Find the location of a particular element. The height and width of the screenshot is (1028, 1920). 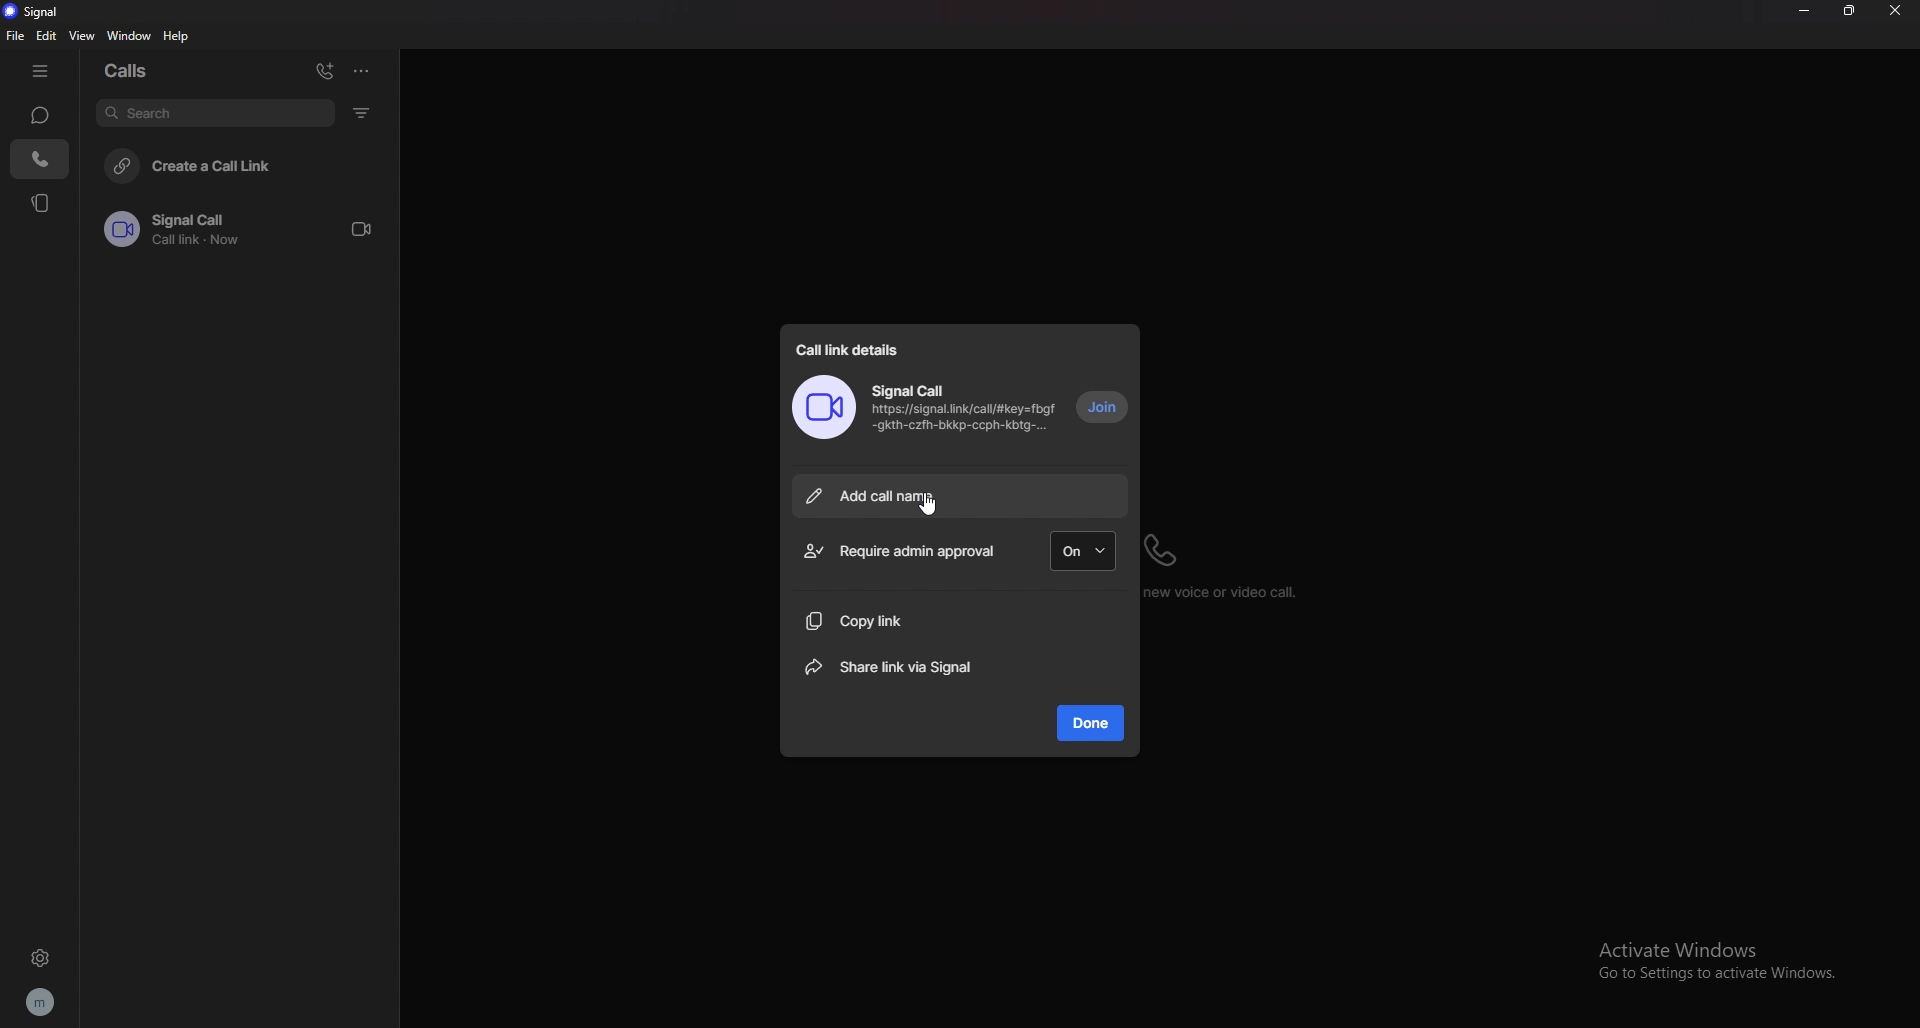

stories is located at coordinates (42, 202).